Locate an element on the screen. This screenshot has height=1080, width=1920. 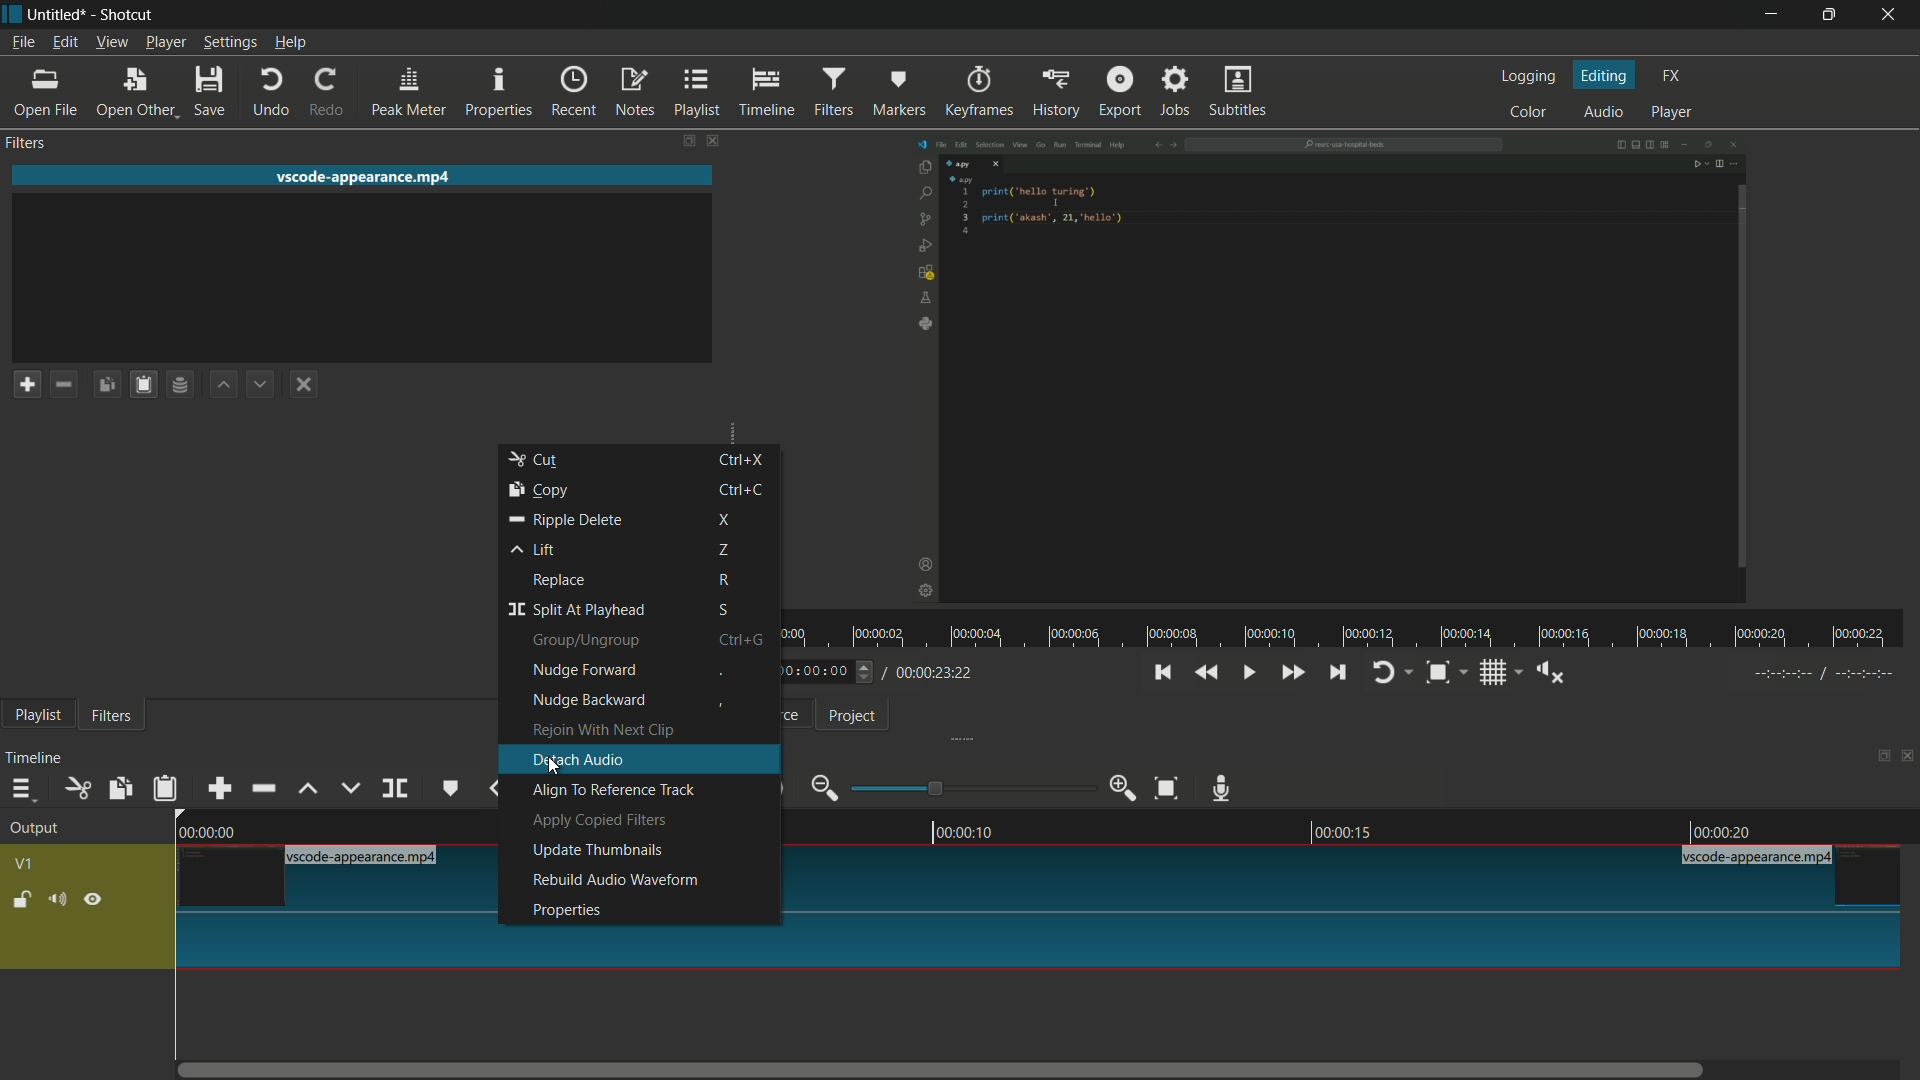
close app is located at coordinates (1890, 15).